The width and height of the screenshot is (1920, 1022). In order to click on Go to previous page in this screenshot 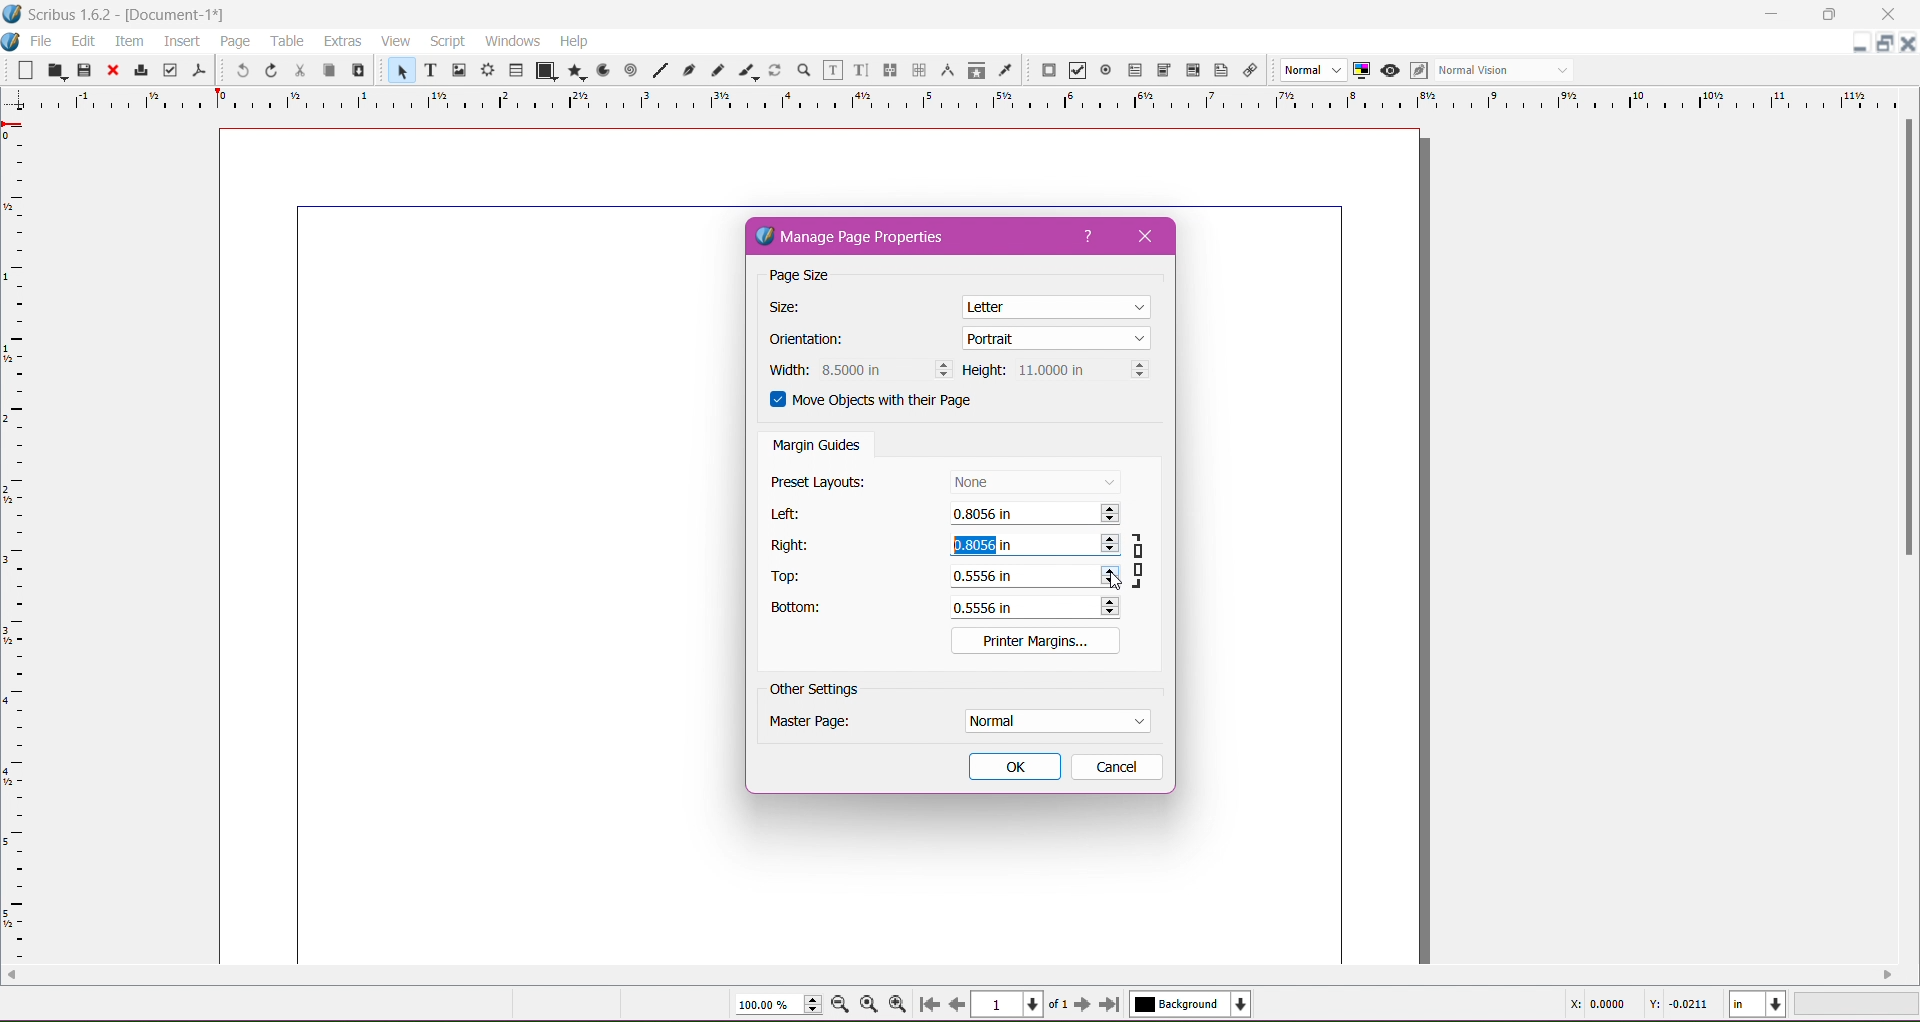, I will do `click(957, 1004)`.